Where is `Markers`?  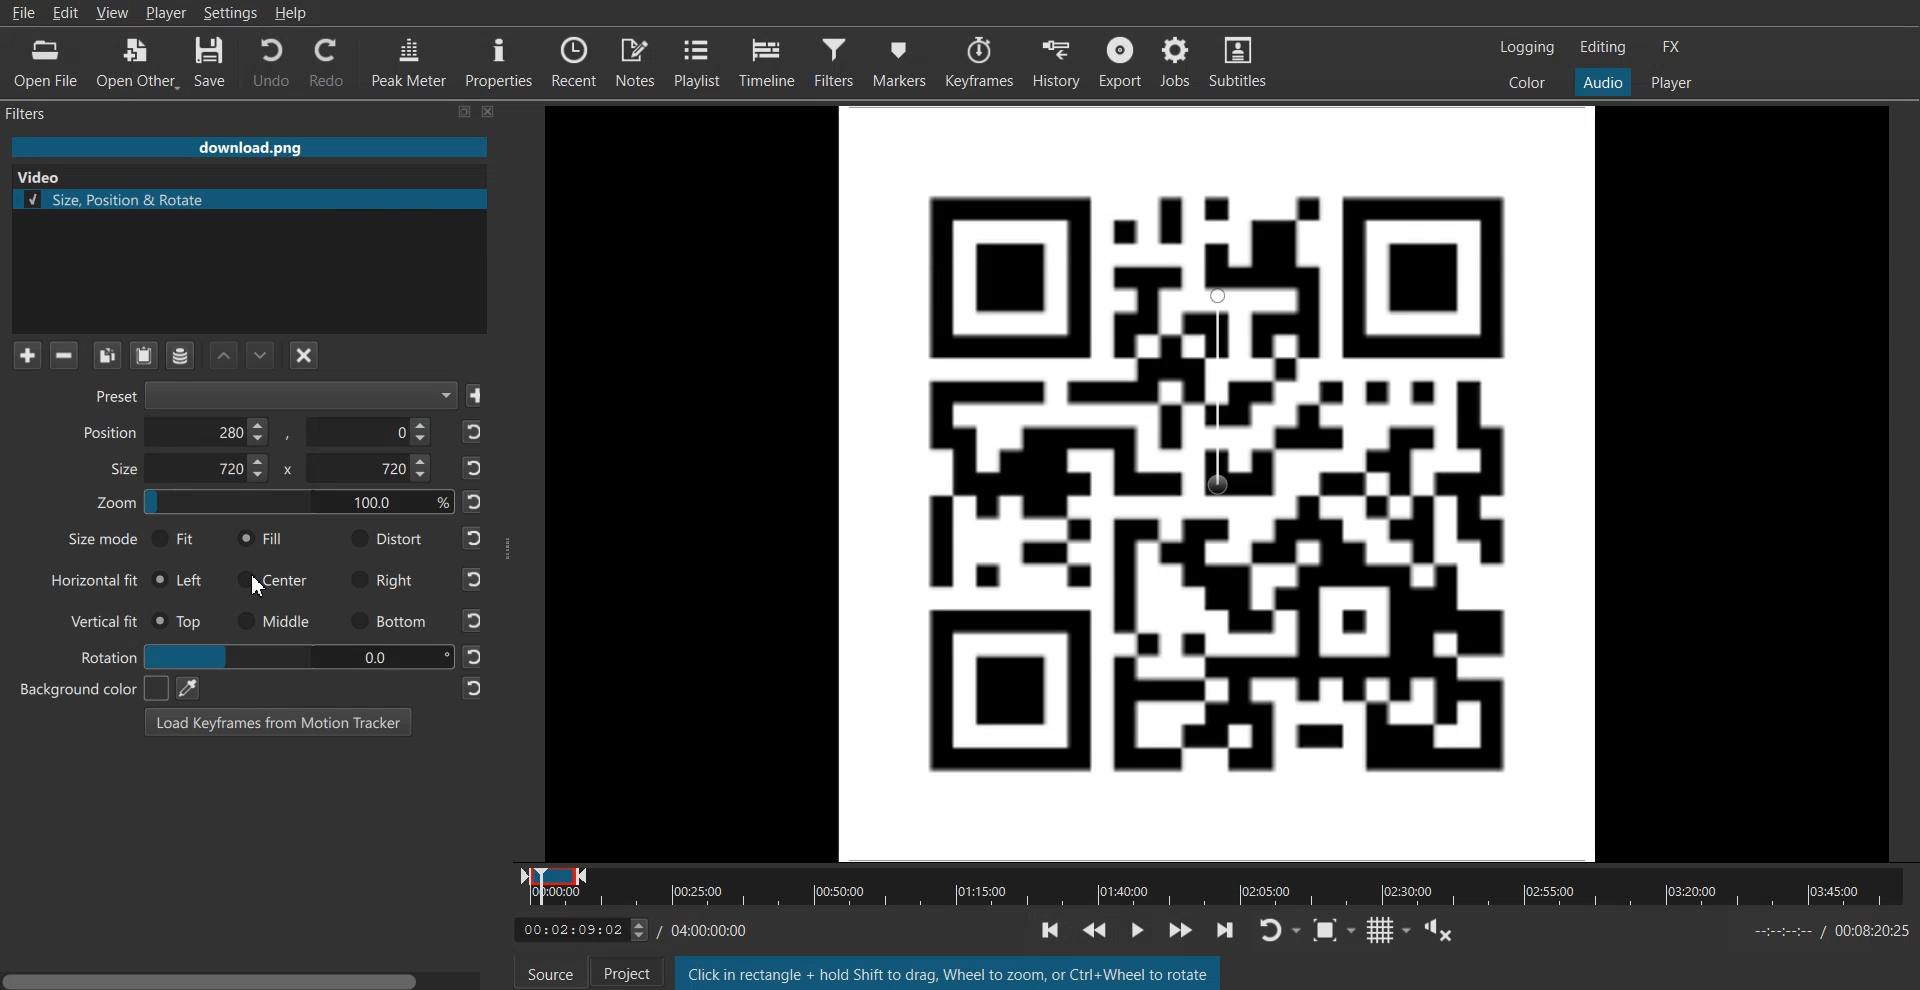 Markers is located at coordinates (901, 61).